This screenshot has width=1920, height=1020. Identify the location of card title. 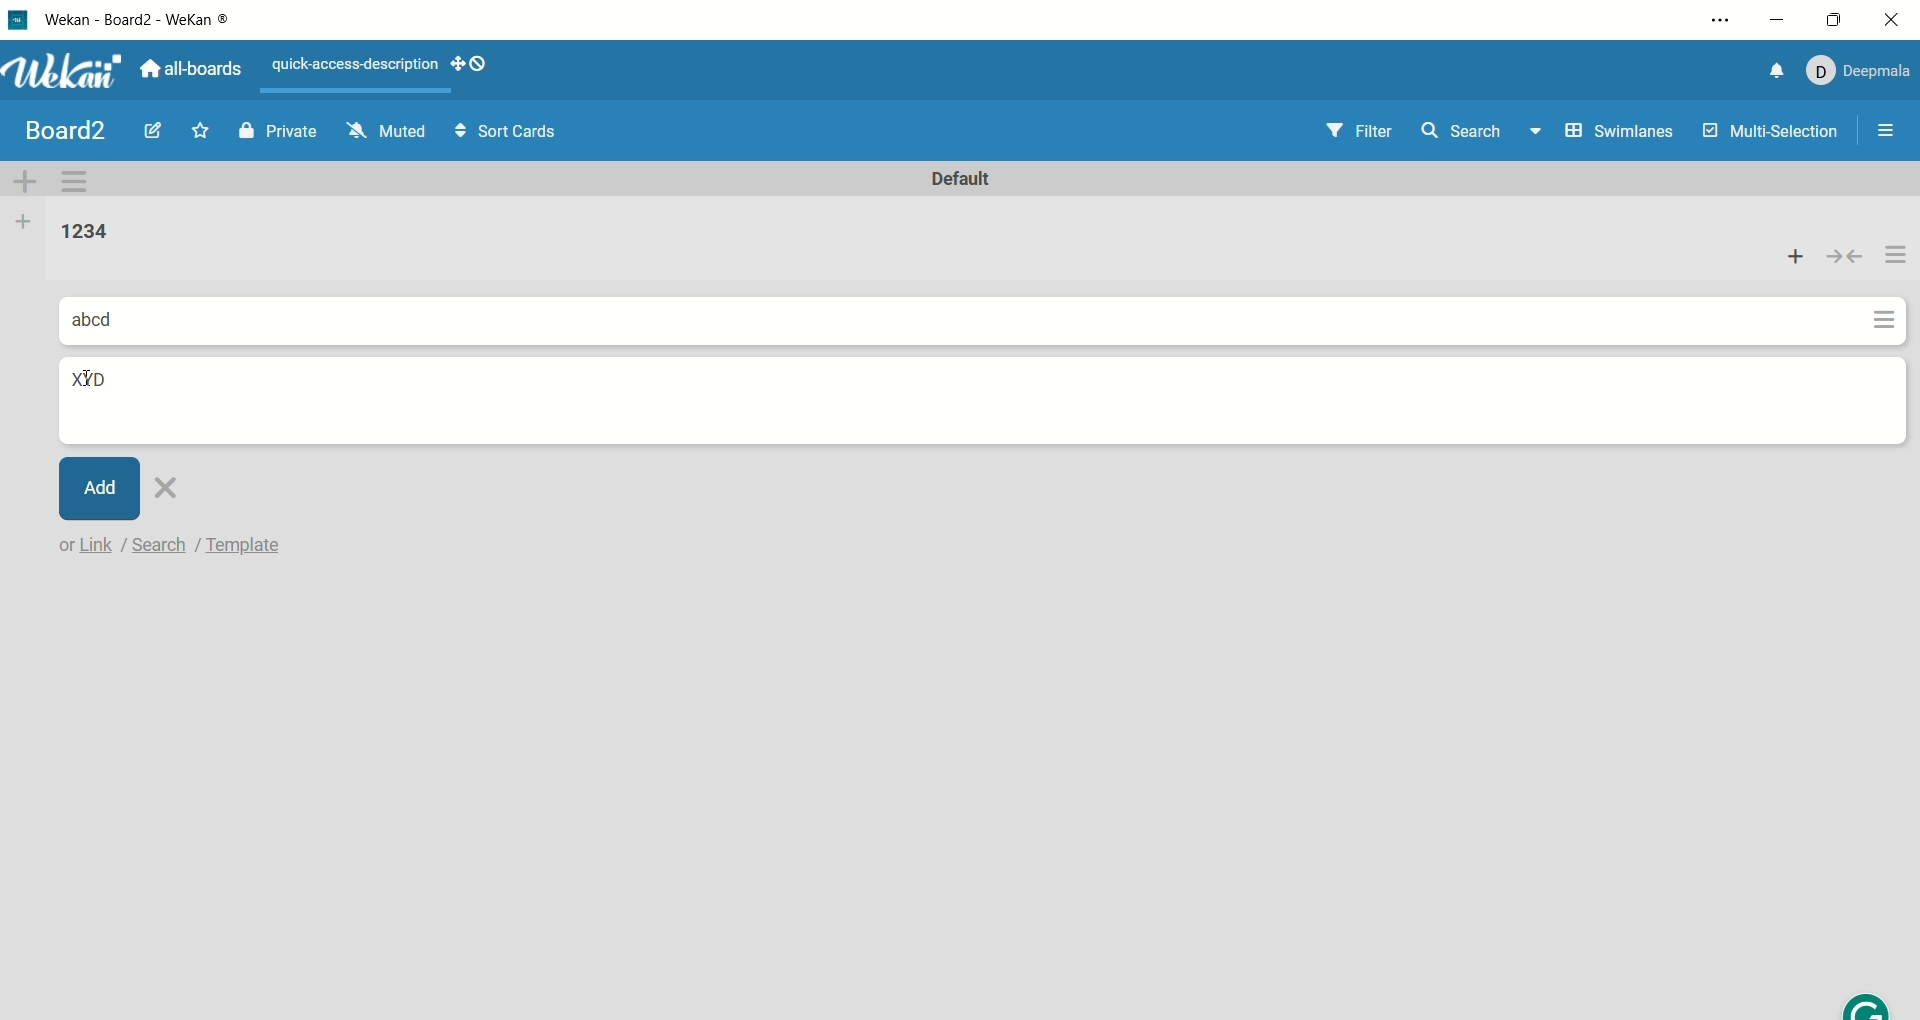
(88, 313).